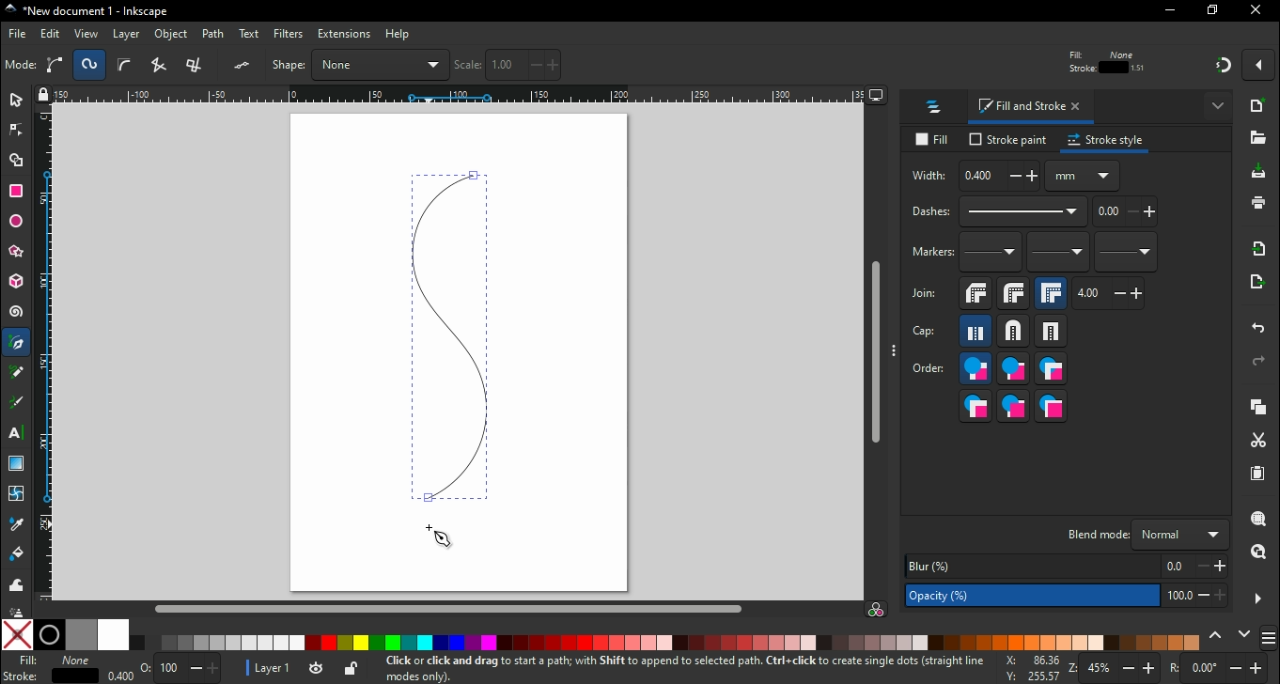 Image resolution: width=1280 pixels, height=684 pixels. Describe the element at coordinates (1110, 297) in the screenshot. I see `max length of miter` at that location.